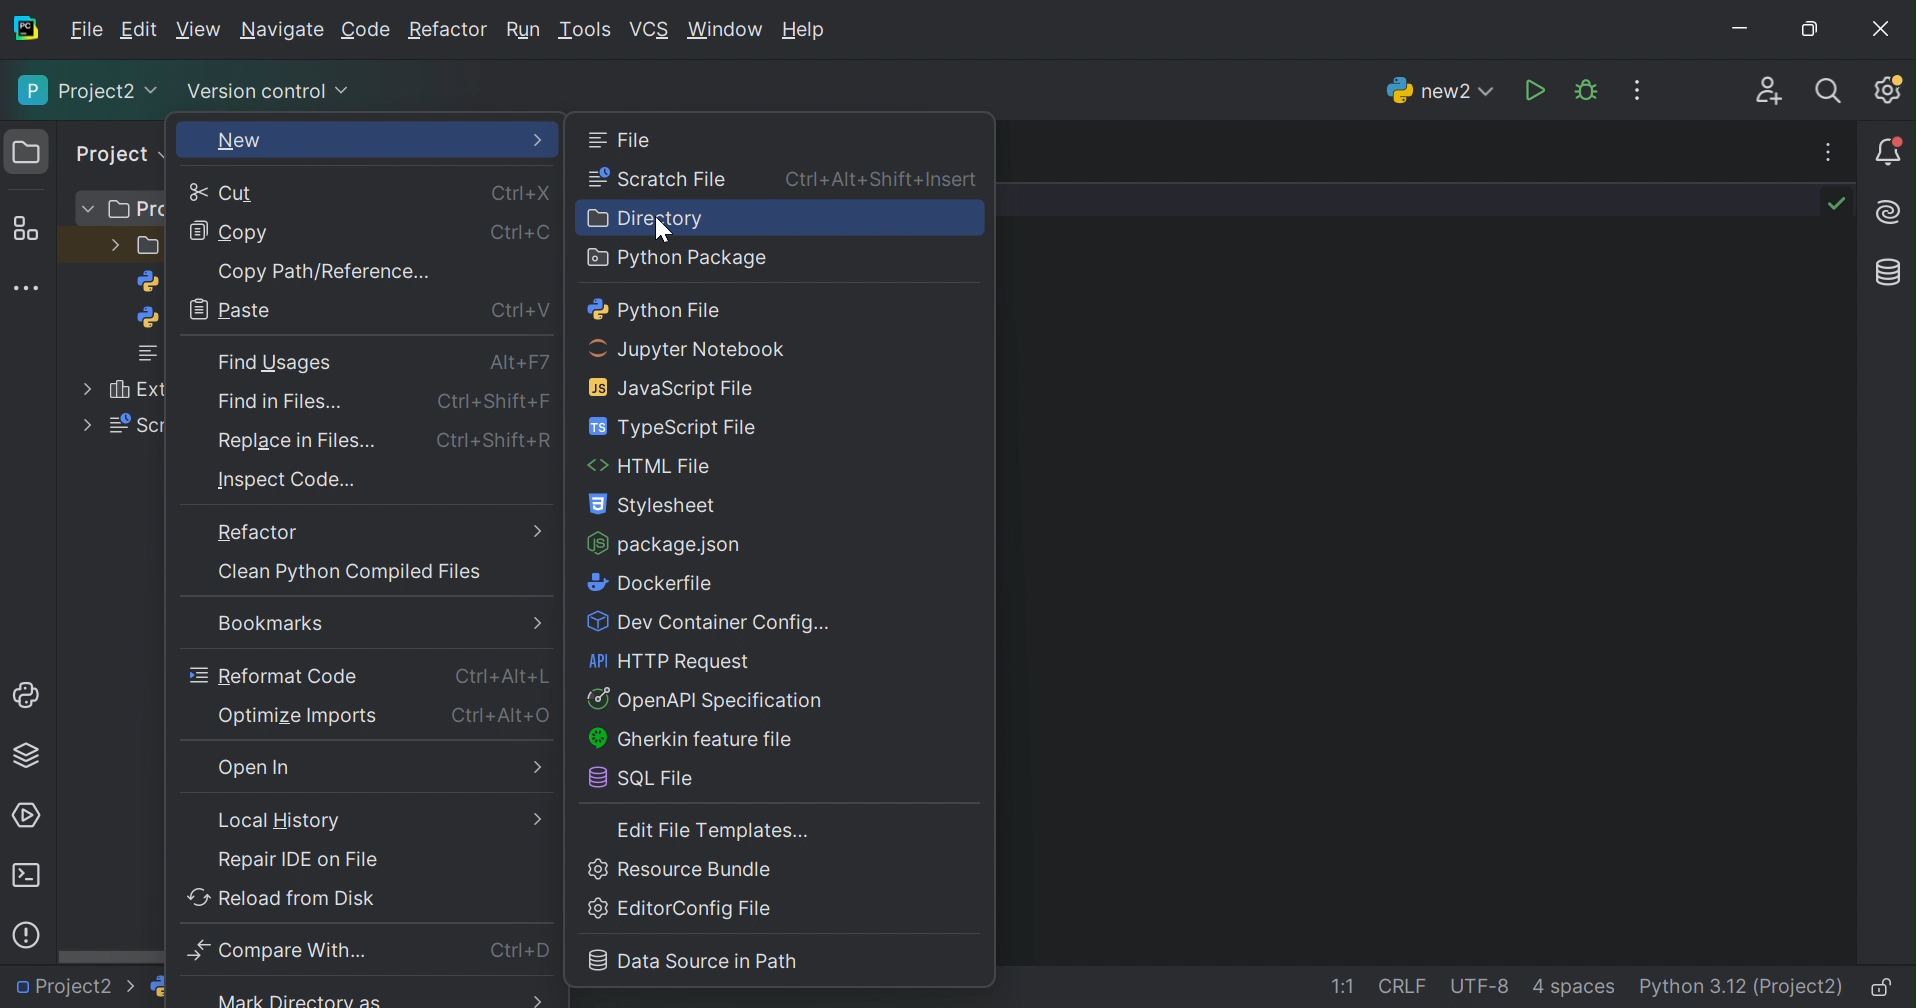  Describe the element at coordinates (515, 953) in the screenshot. I see `Ctrl+D` at that location.